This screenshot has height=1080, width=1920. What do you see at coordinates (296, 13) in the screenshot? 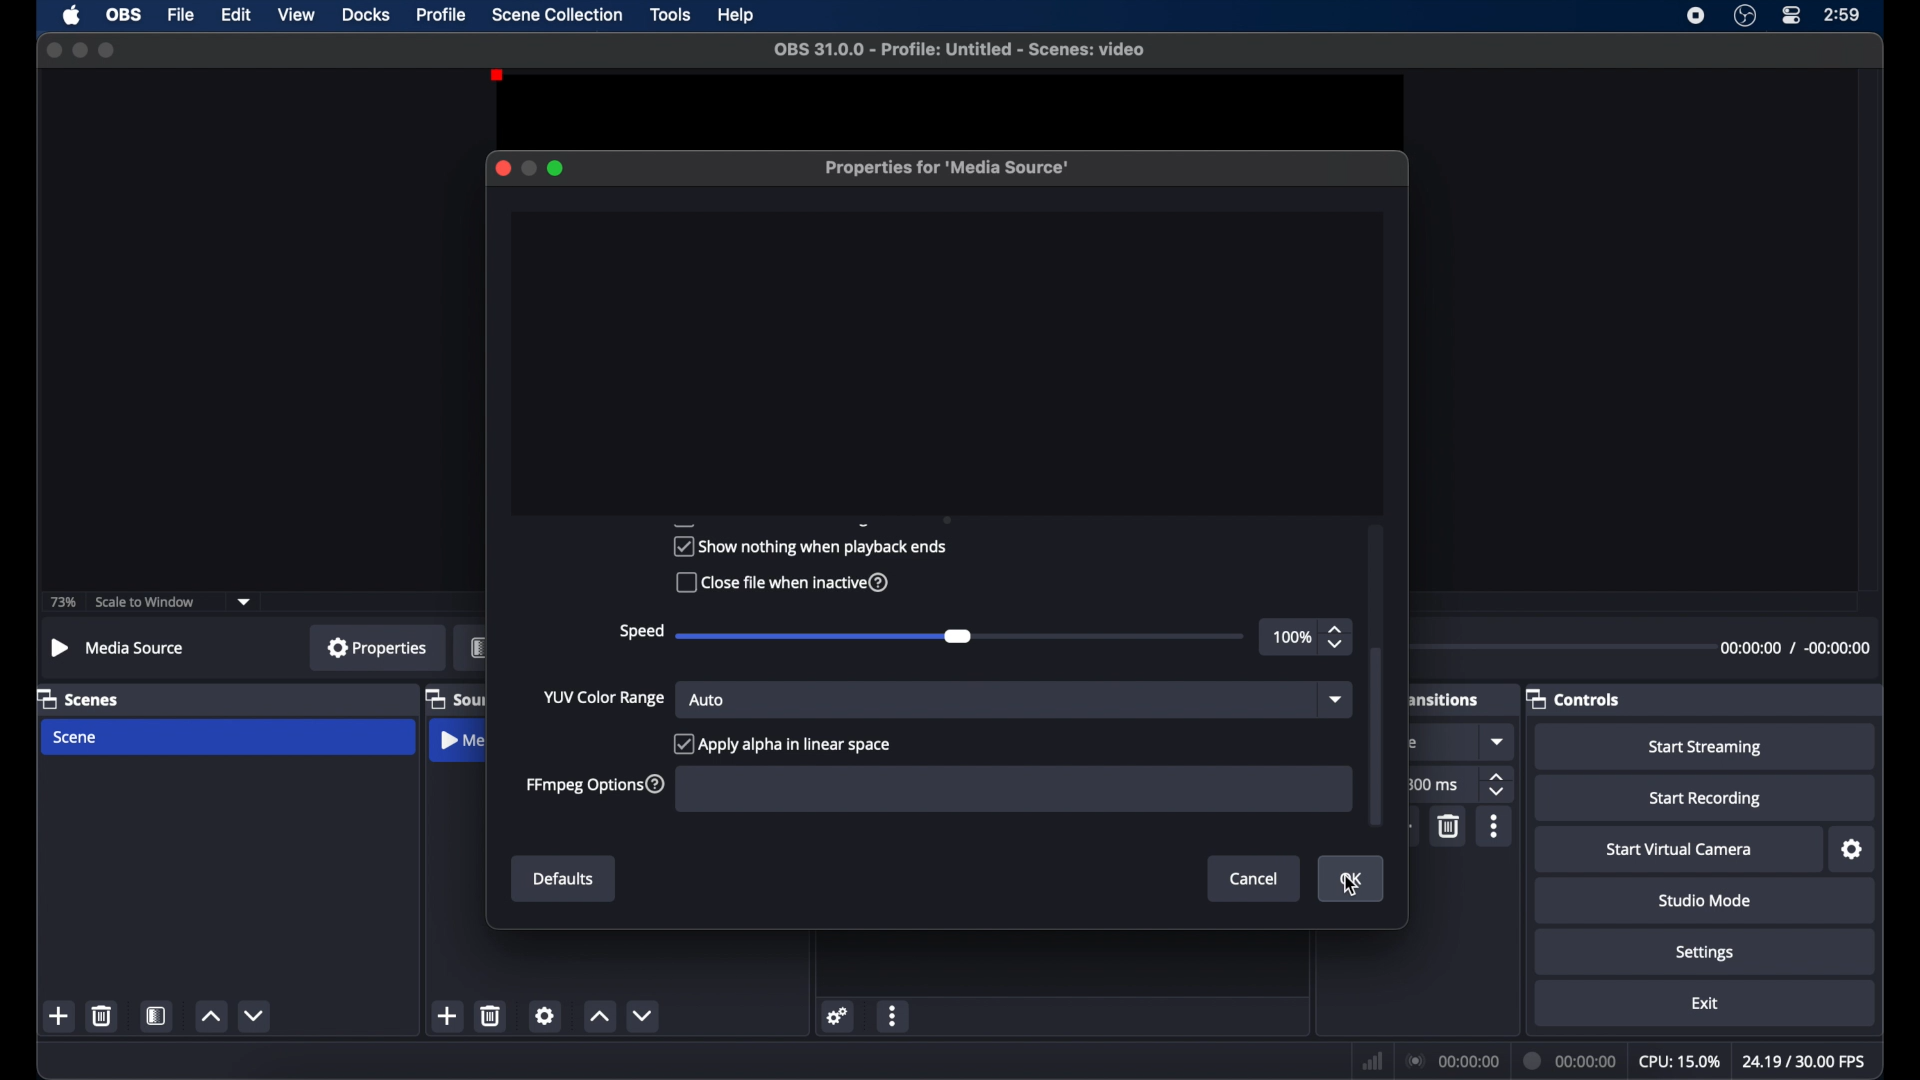
I see `view` at bounding box center [296, 13].